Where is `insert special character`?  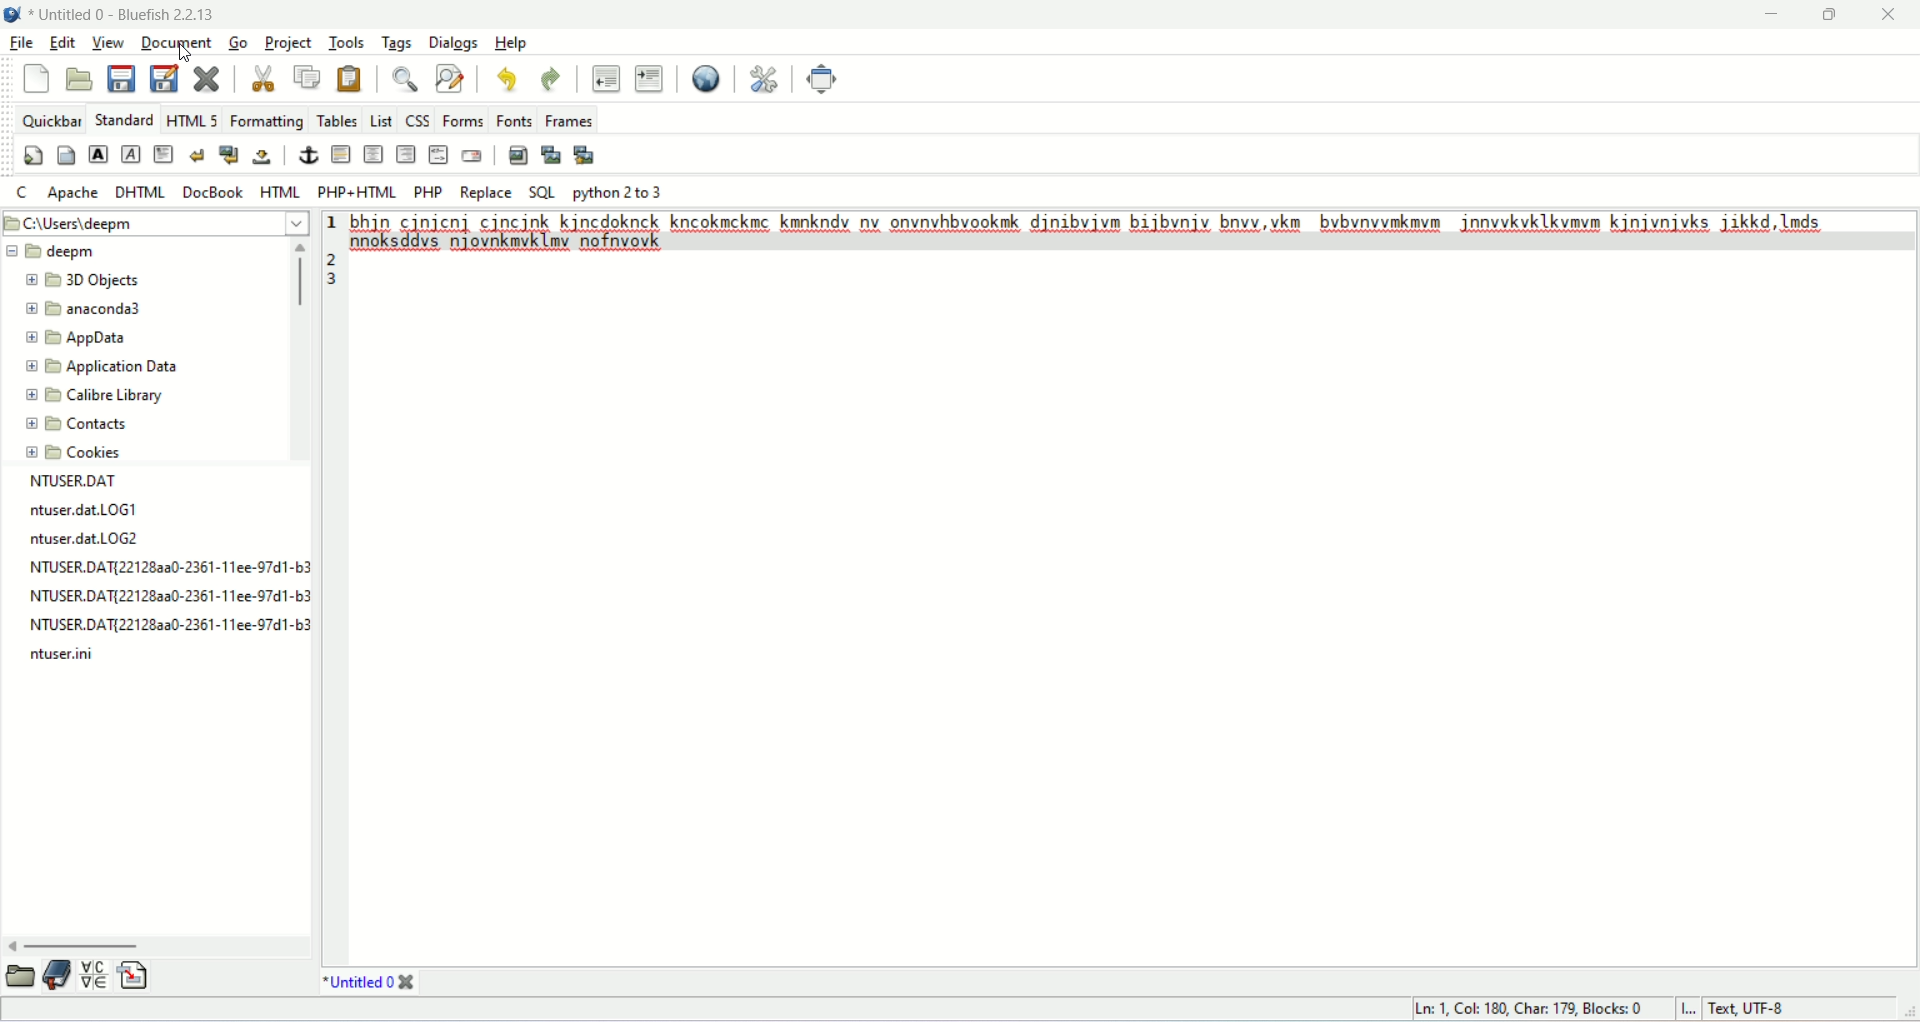
insert special character is located at coordinates (93, 975).